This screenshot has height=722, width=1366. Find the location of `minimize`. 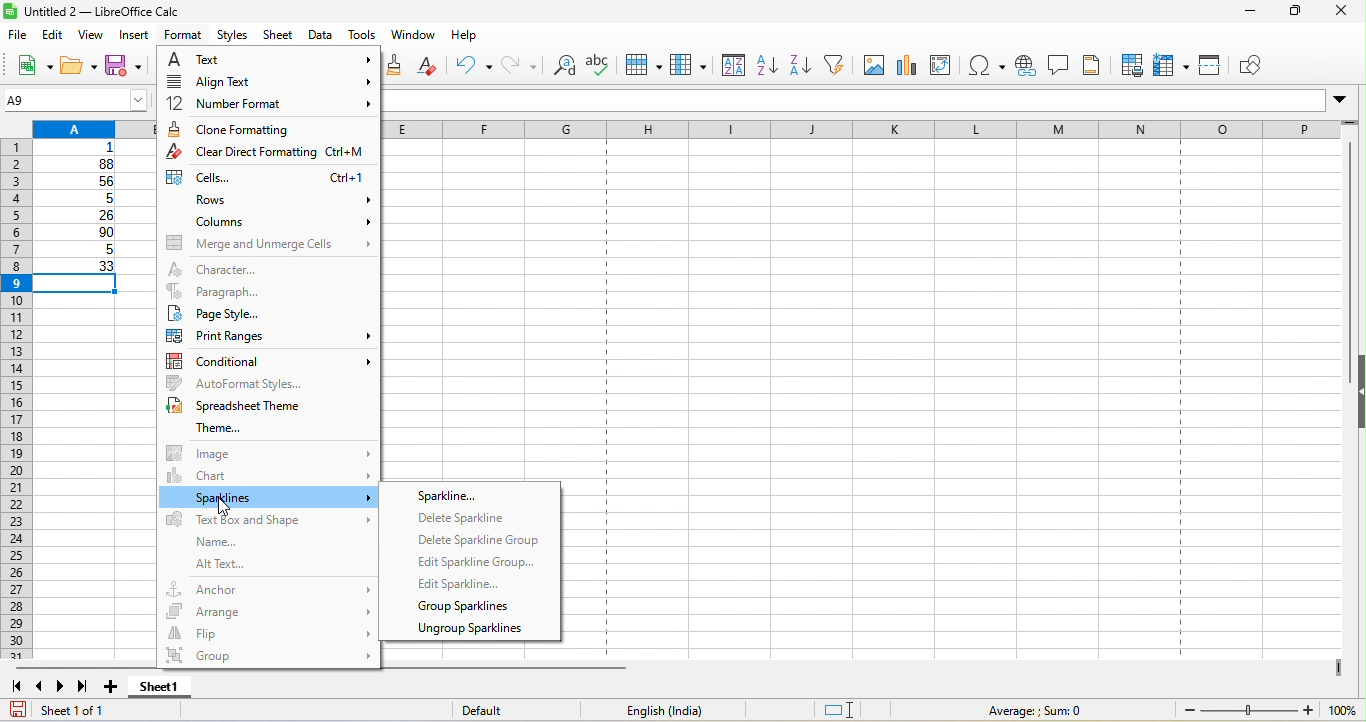

minimize is located at coordinates (1240, 14).